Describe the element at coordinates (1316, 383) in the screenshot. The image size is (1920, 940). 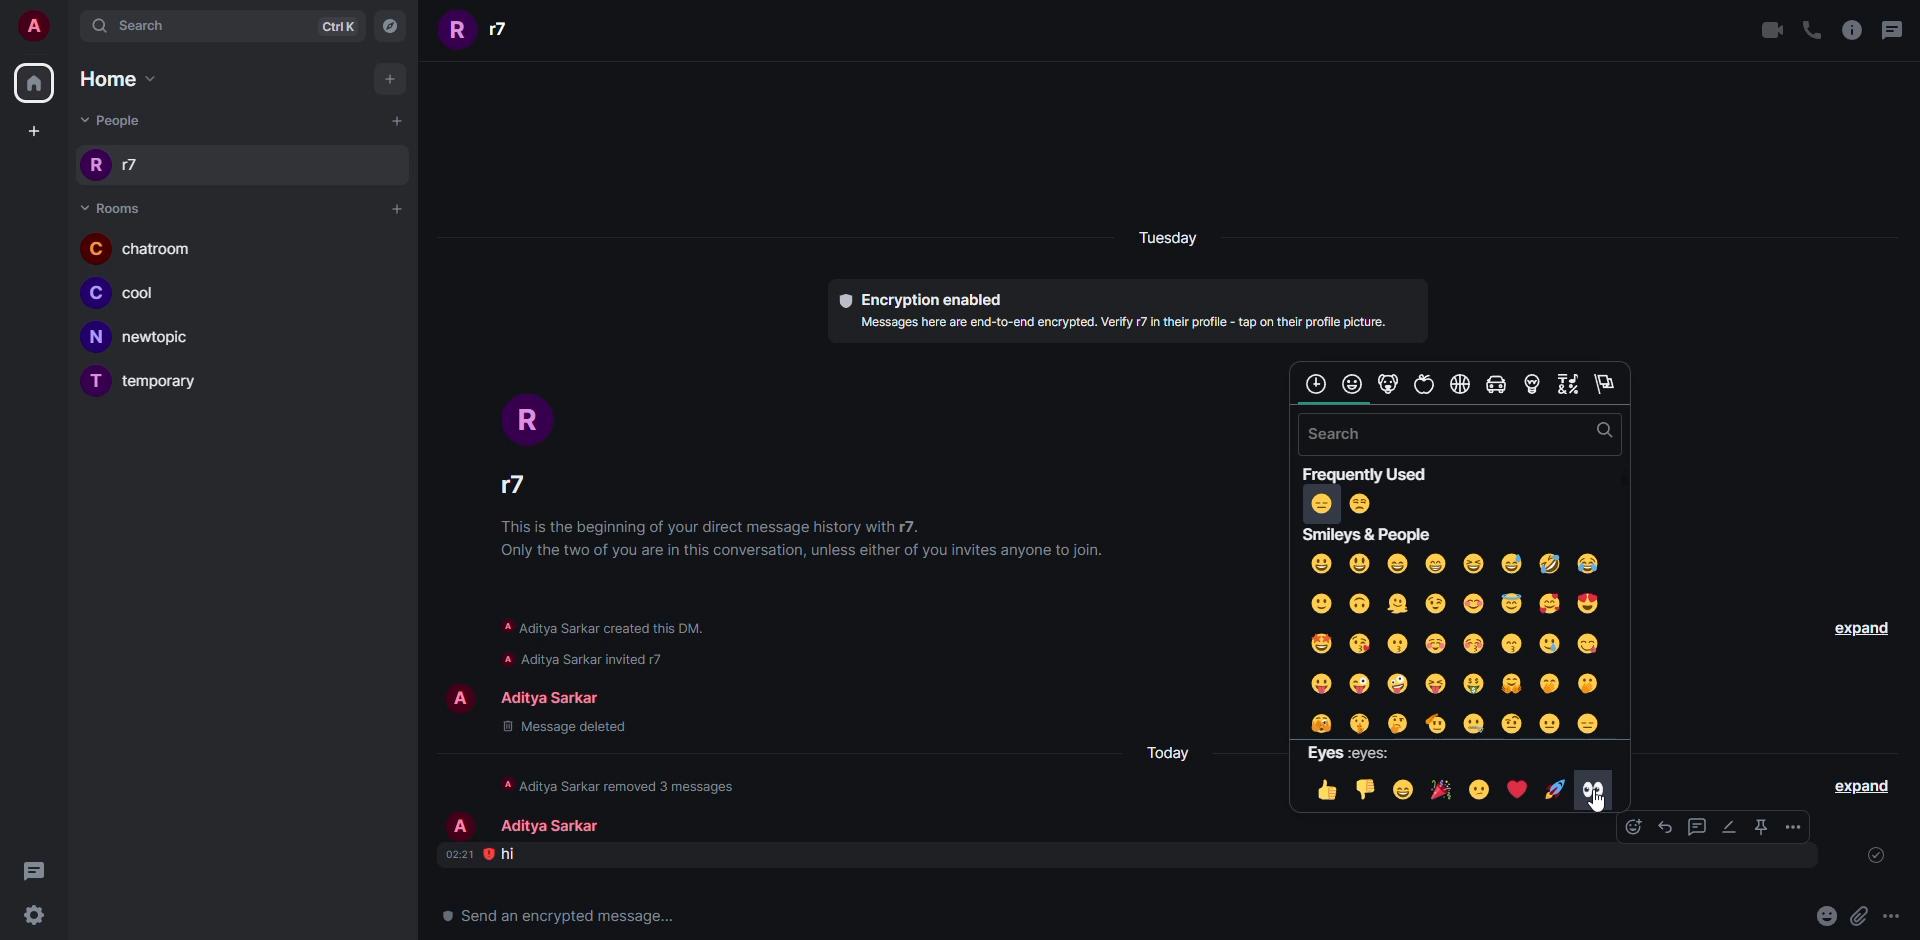
I see `category` at that location.